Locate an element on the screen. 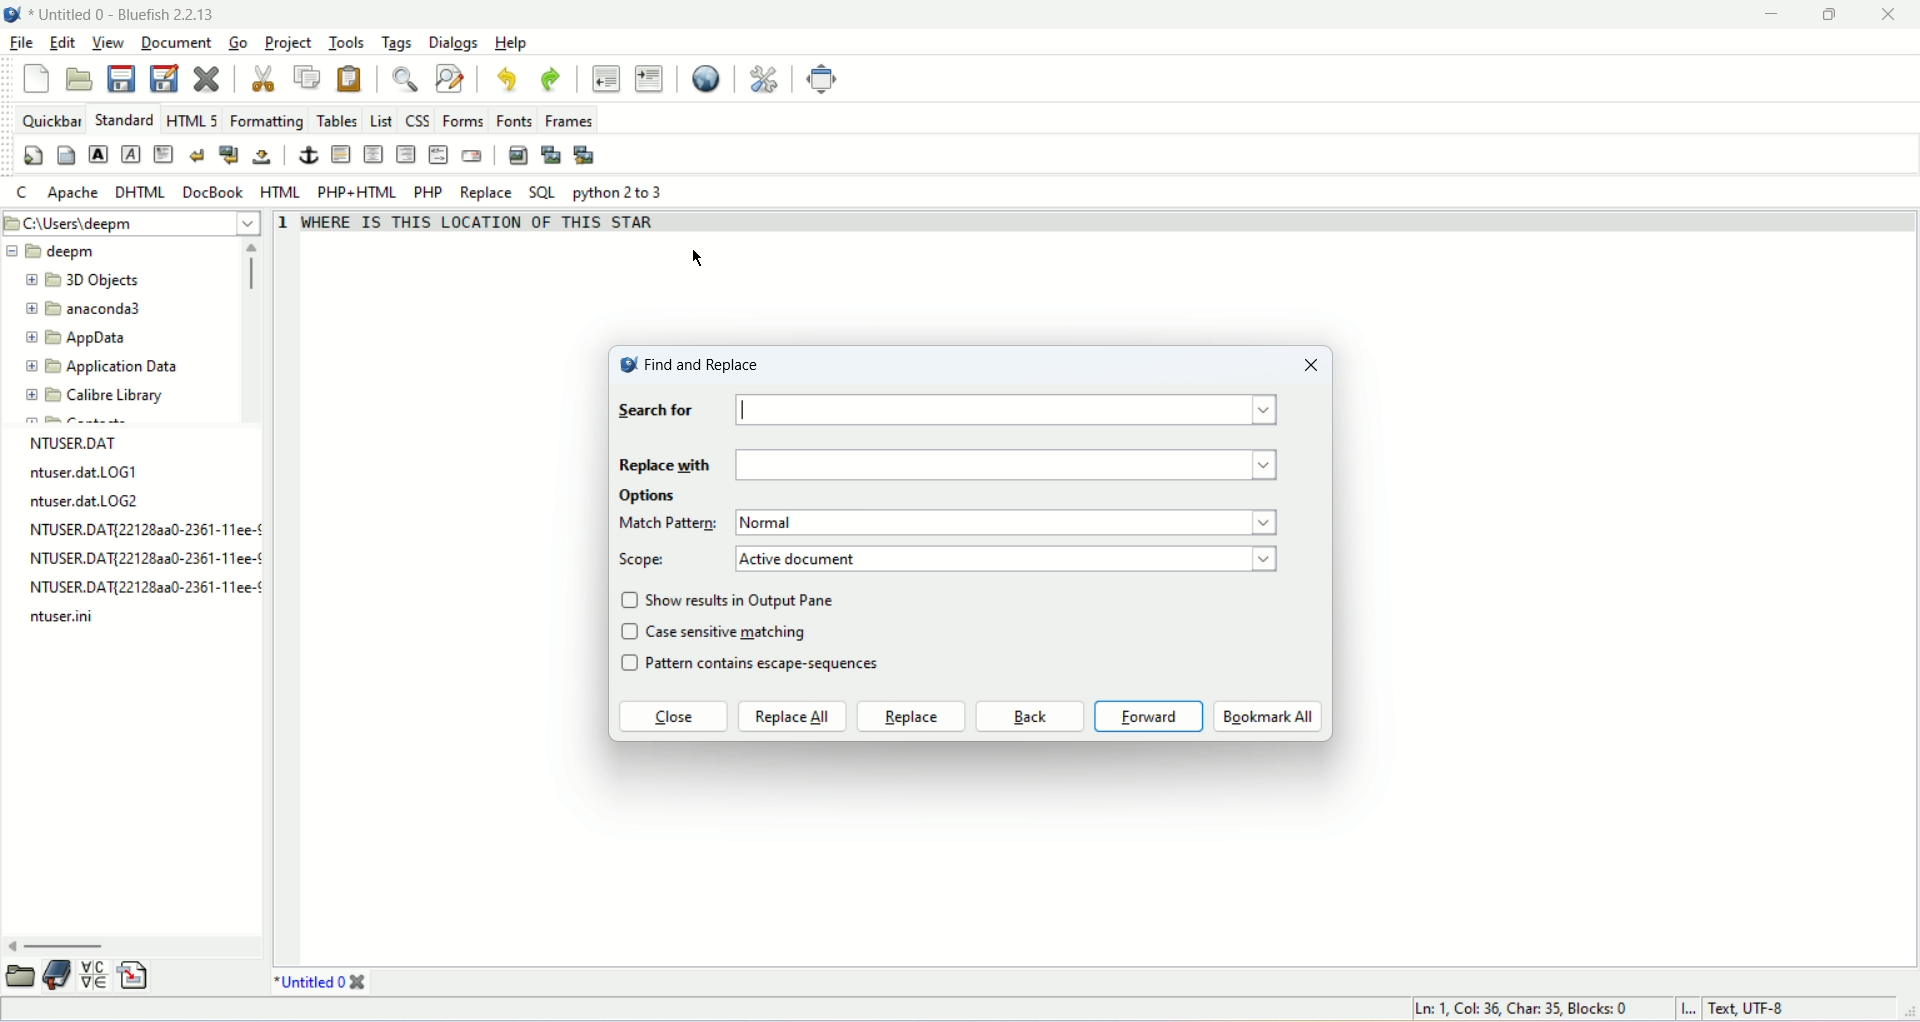  Text, UTF-8 is located at coordinates (1744, 1010).